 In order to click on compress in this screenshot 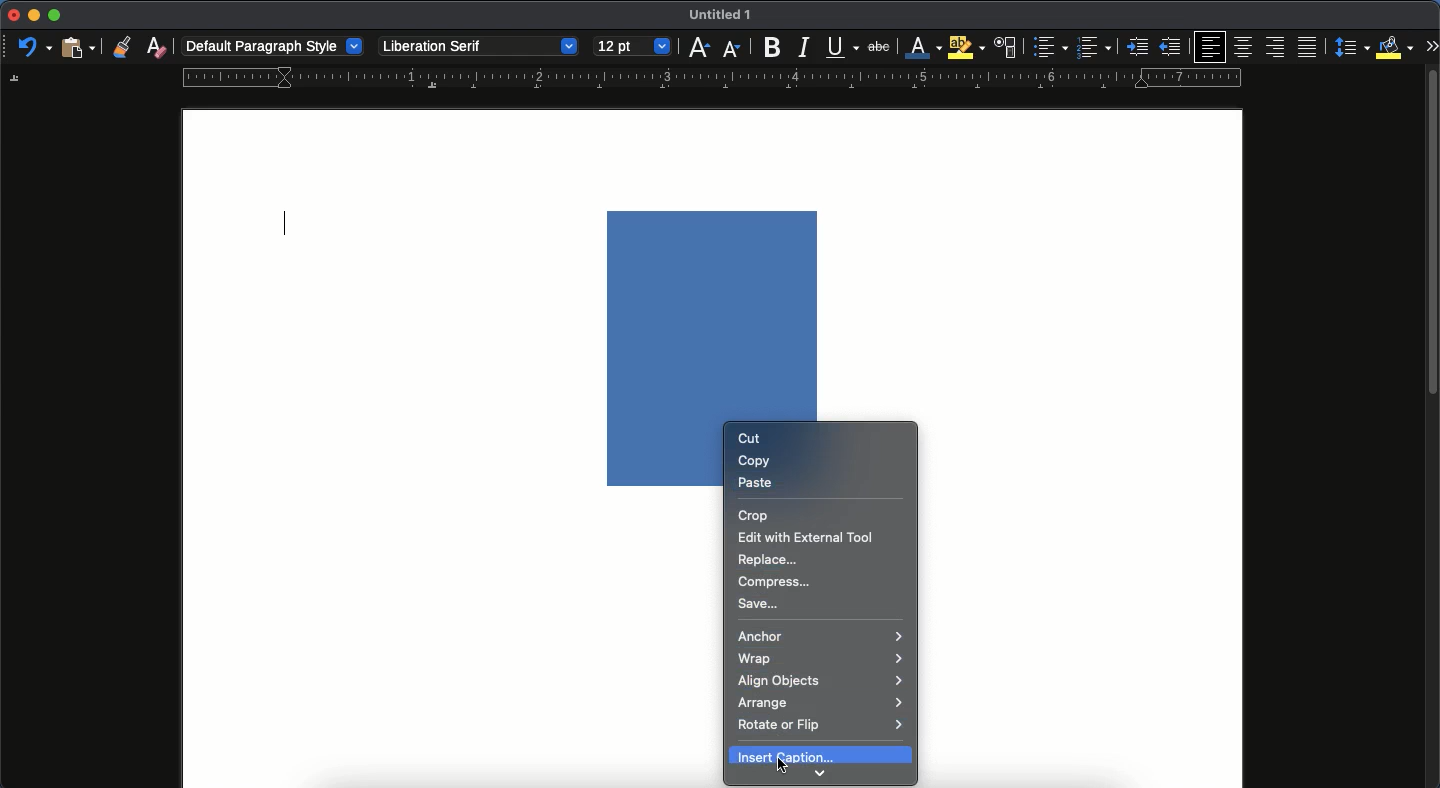, I will do `click(778, 582)`.